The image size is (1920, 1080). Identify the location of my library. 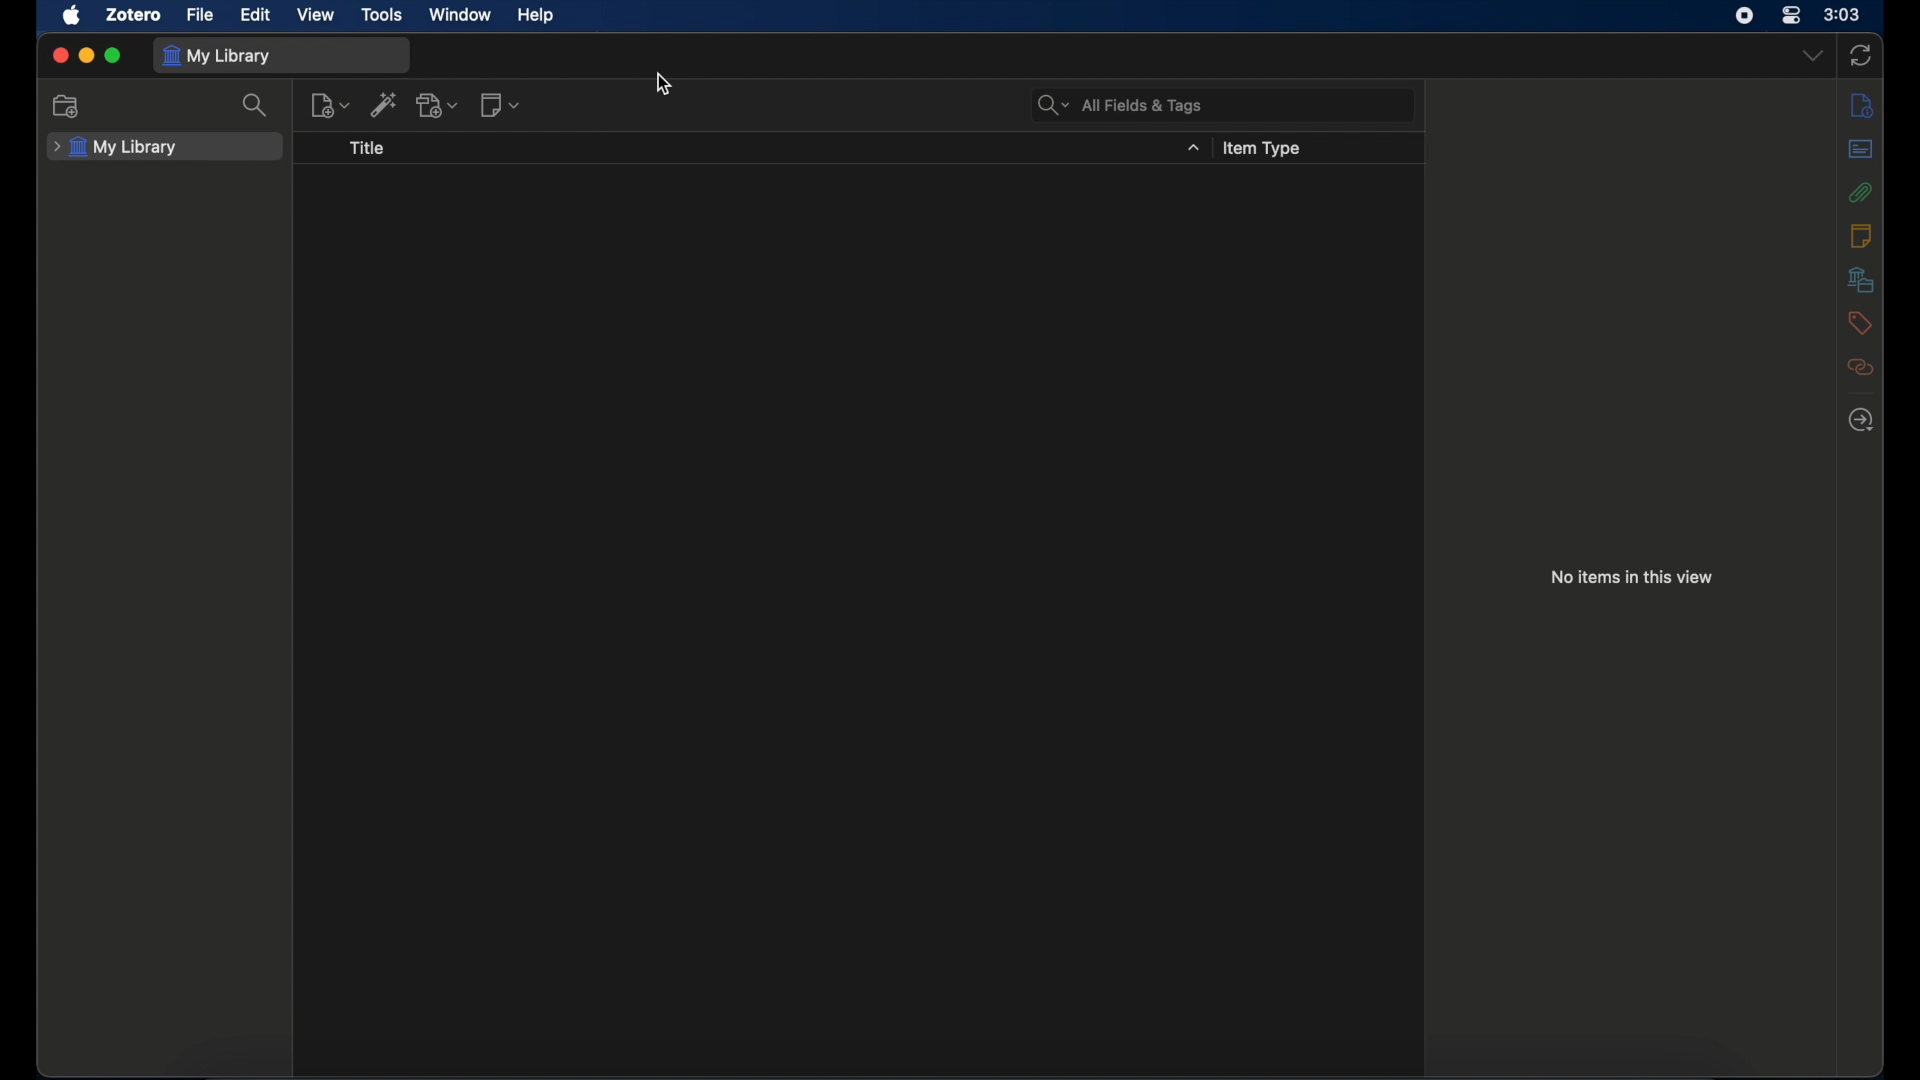
(215, 56).